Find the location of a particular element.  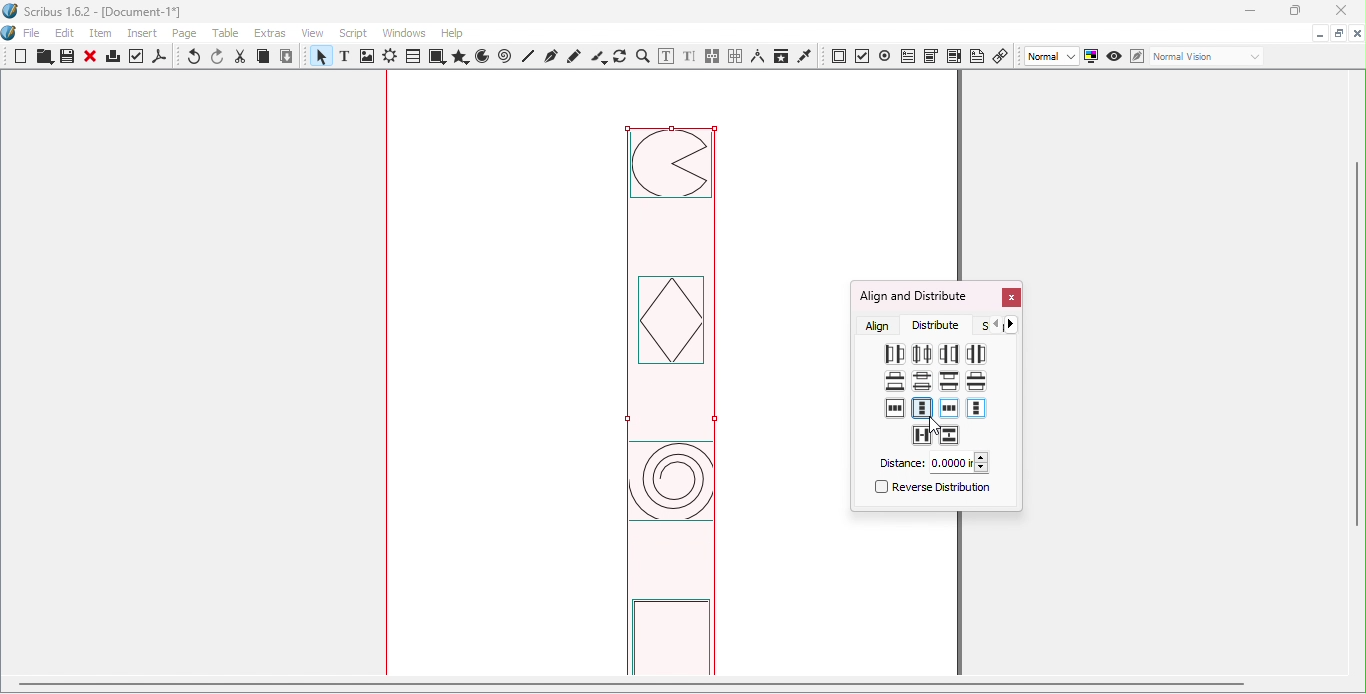

Link text frames is located at coordinates (713, 57).